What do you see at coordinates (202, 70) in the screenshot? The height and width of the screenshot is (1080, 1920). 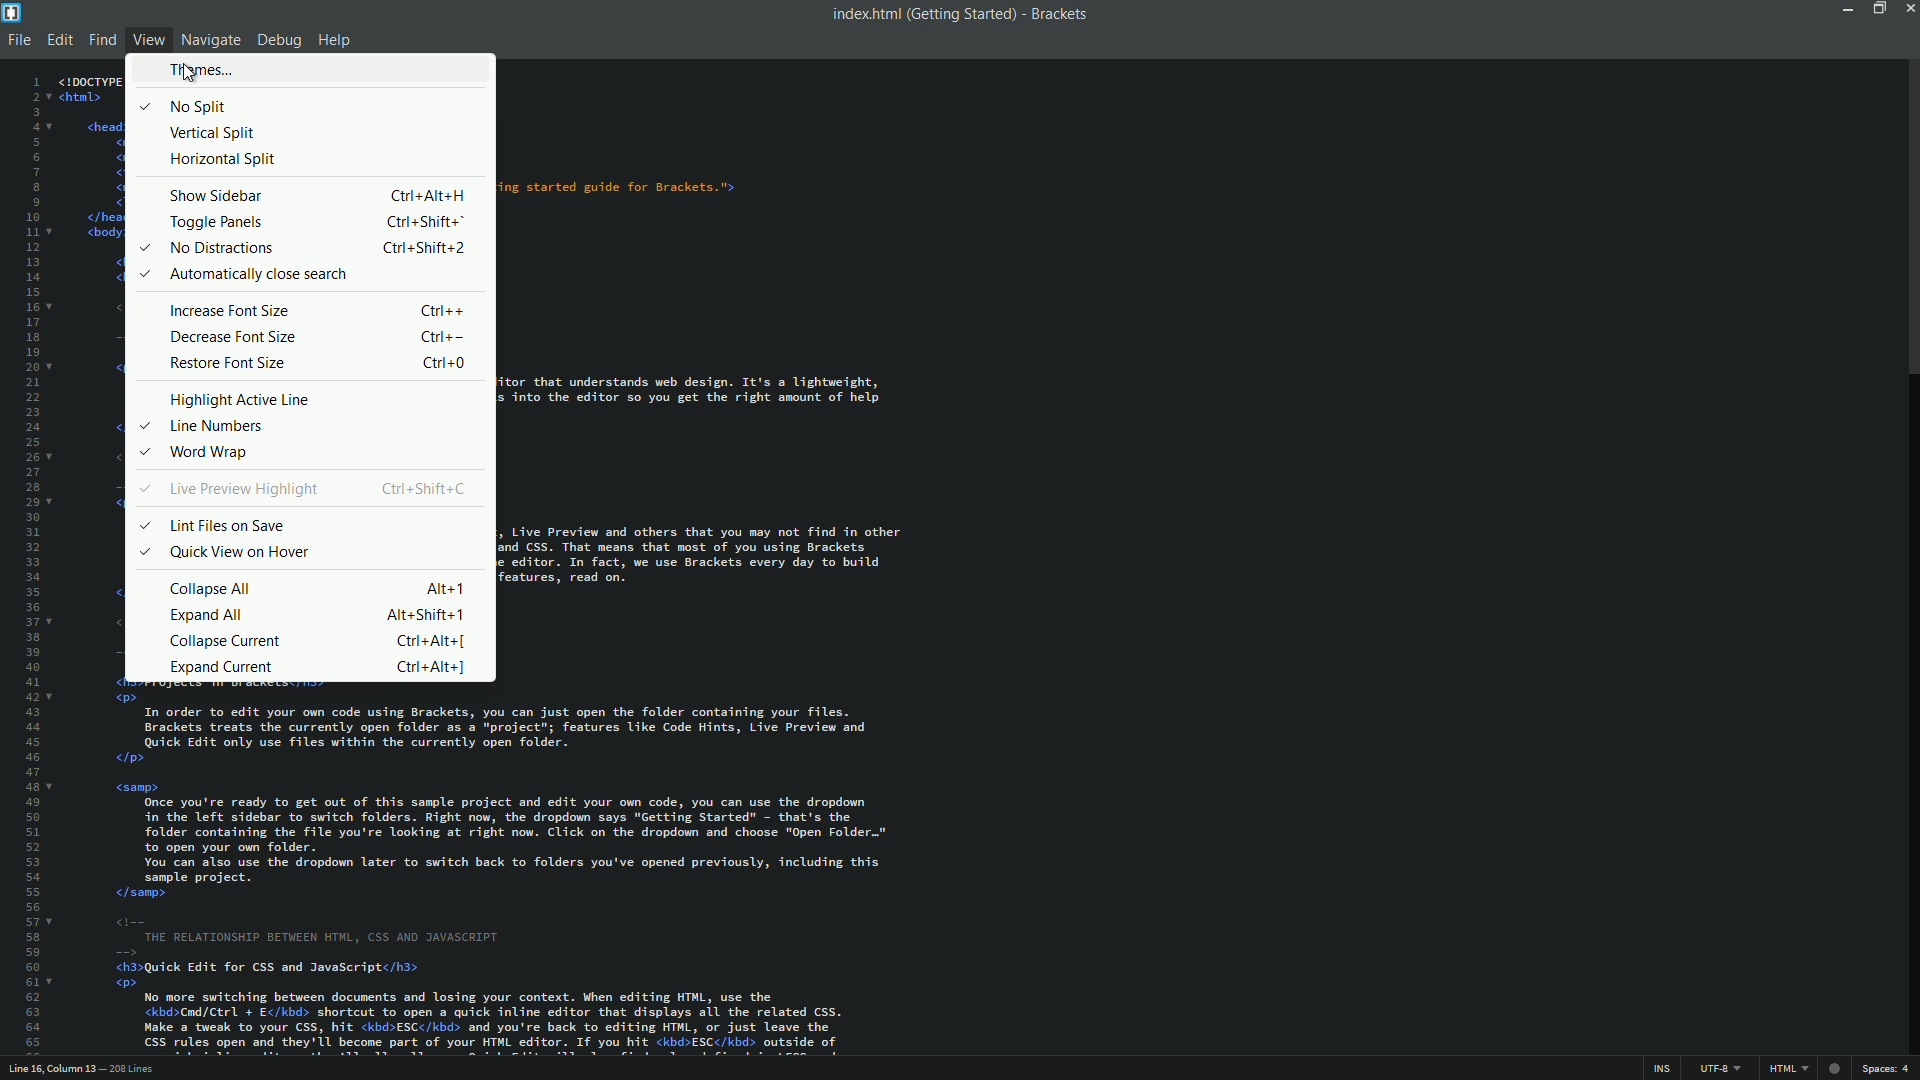 I see `themes` at bounding box center [202, 70].